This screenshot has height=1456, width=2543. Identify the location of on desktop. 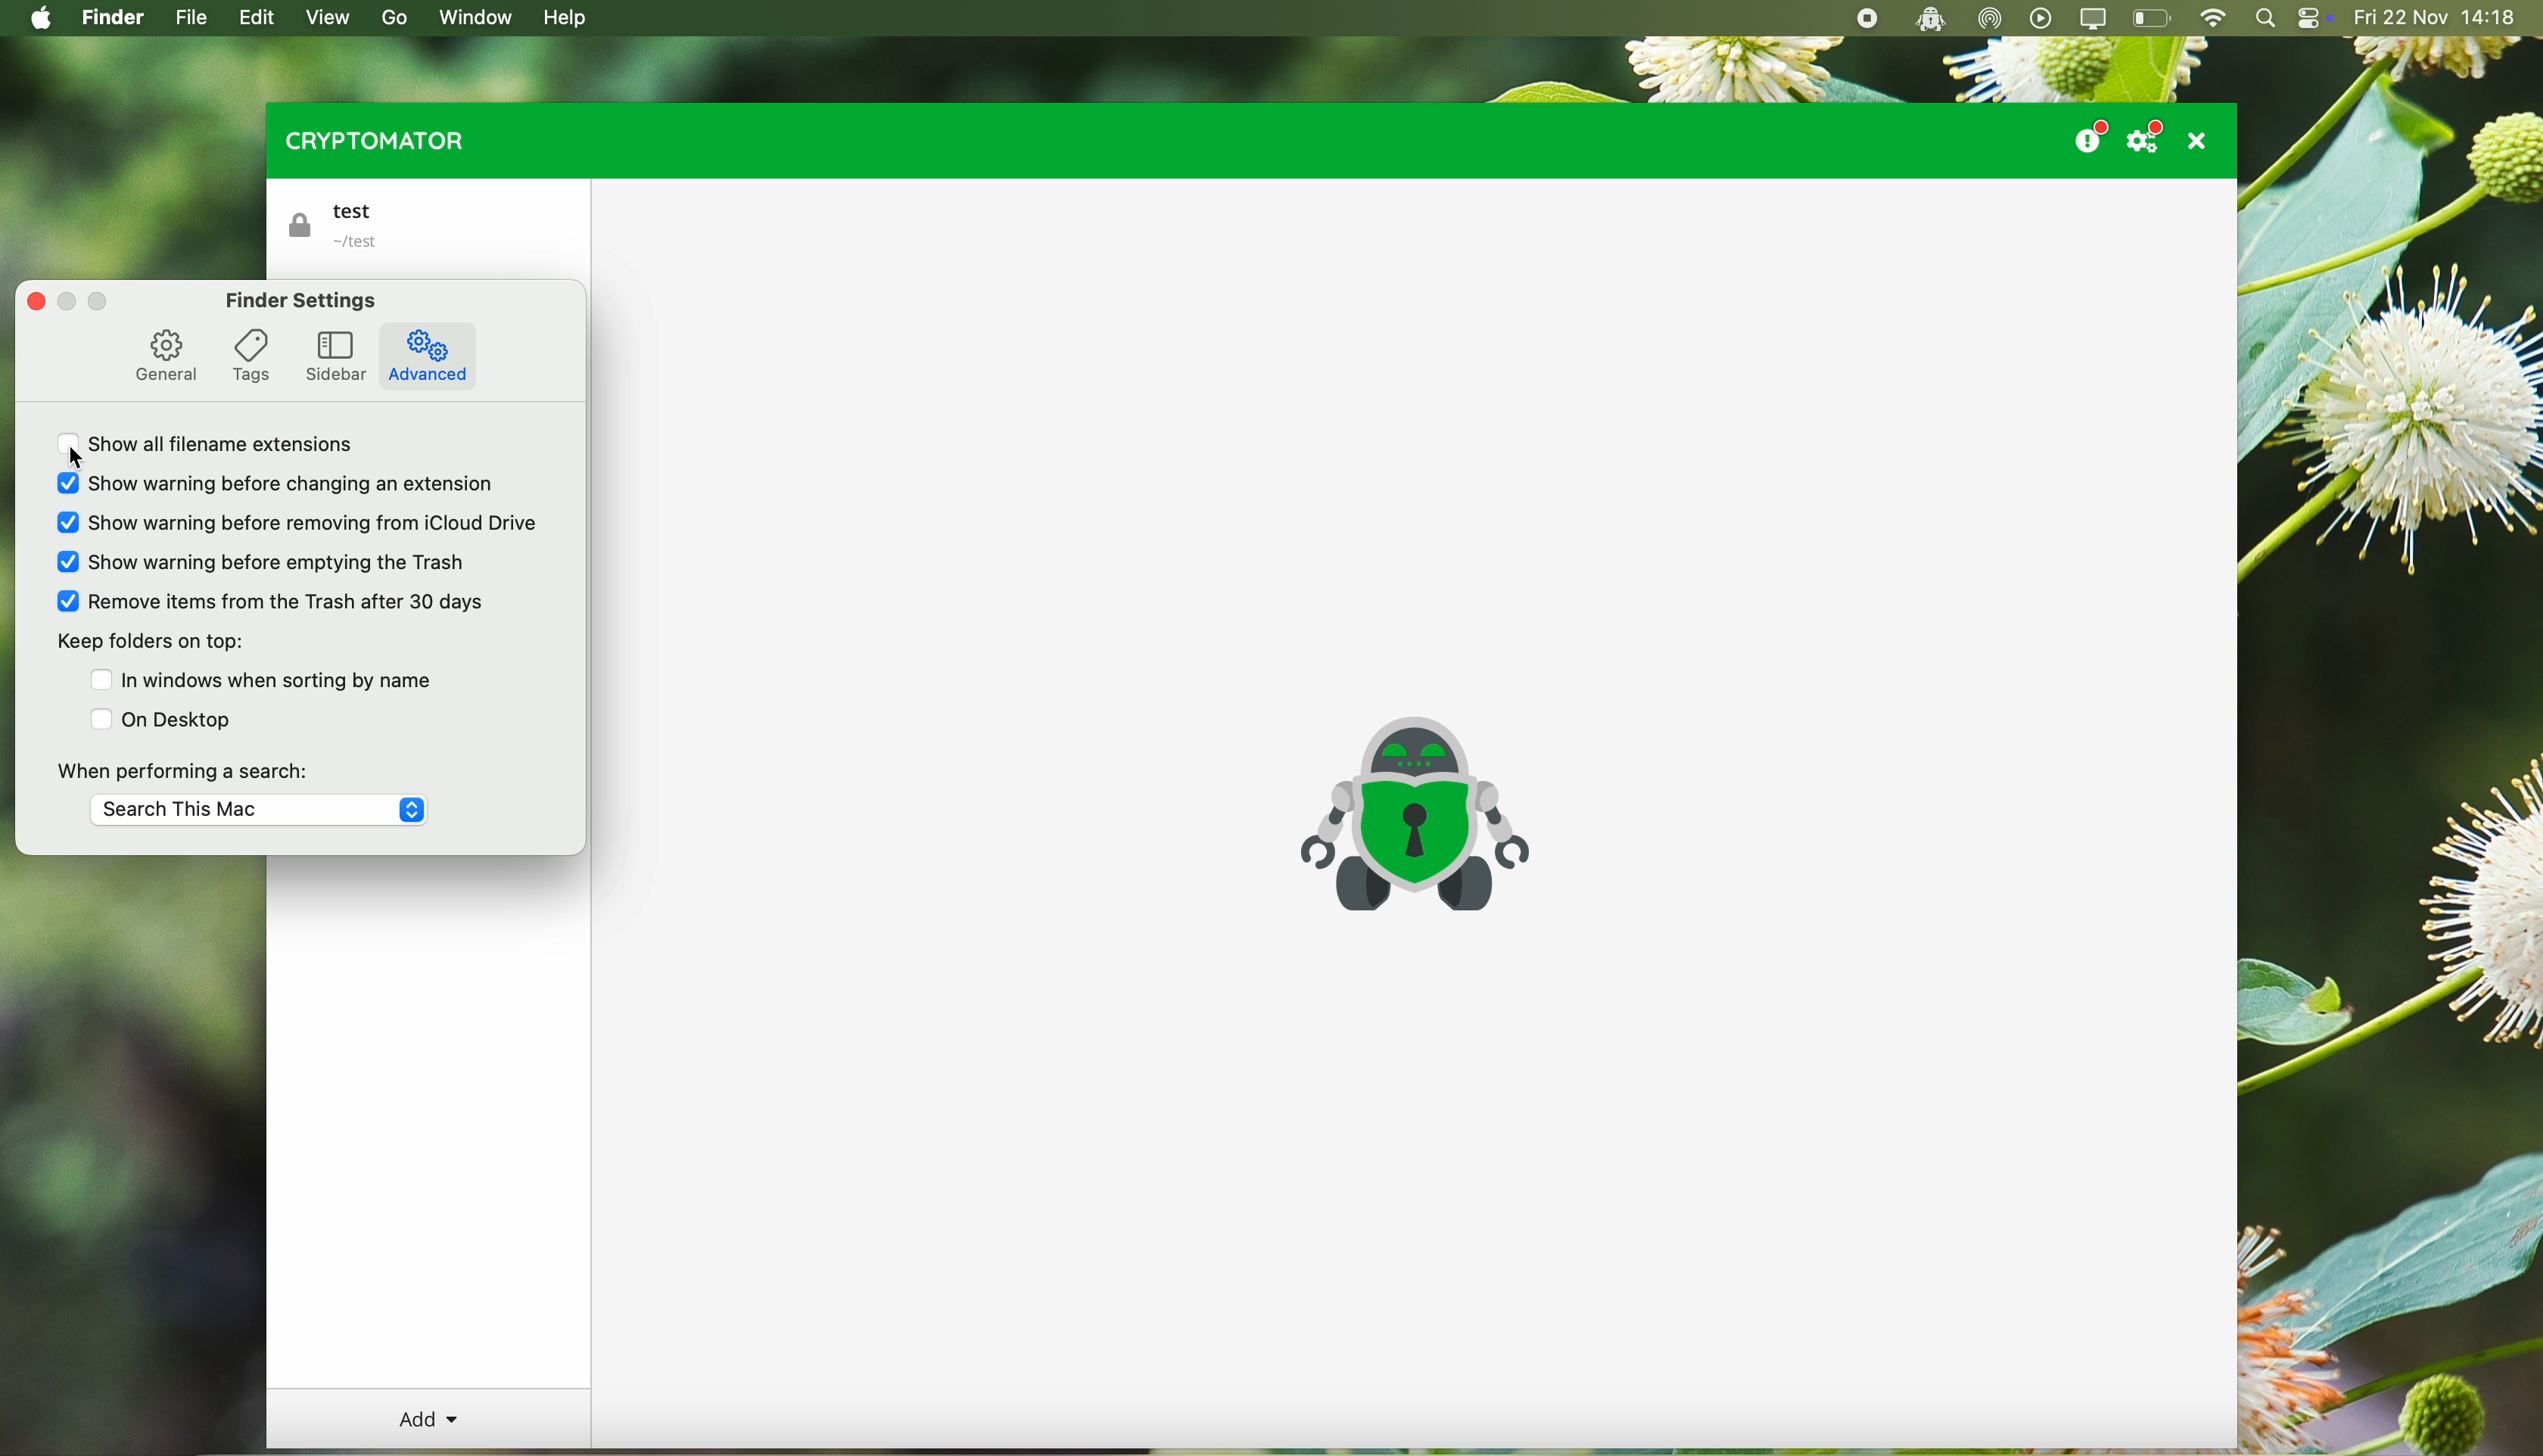
(164, 719).